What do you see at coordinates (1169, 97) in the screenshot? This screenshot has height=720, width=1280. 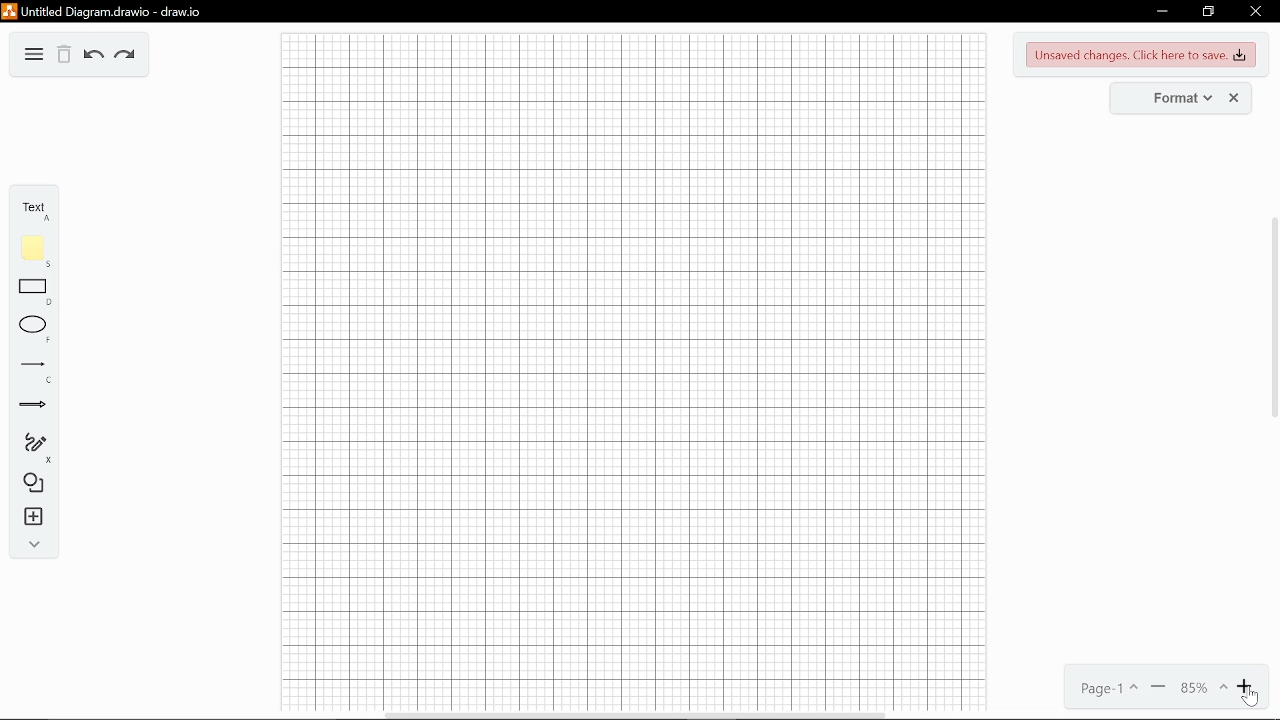 I see `Format` at bounding box center [1169, 97].